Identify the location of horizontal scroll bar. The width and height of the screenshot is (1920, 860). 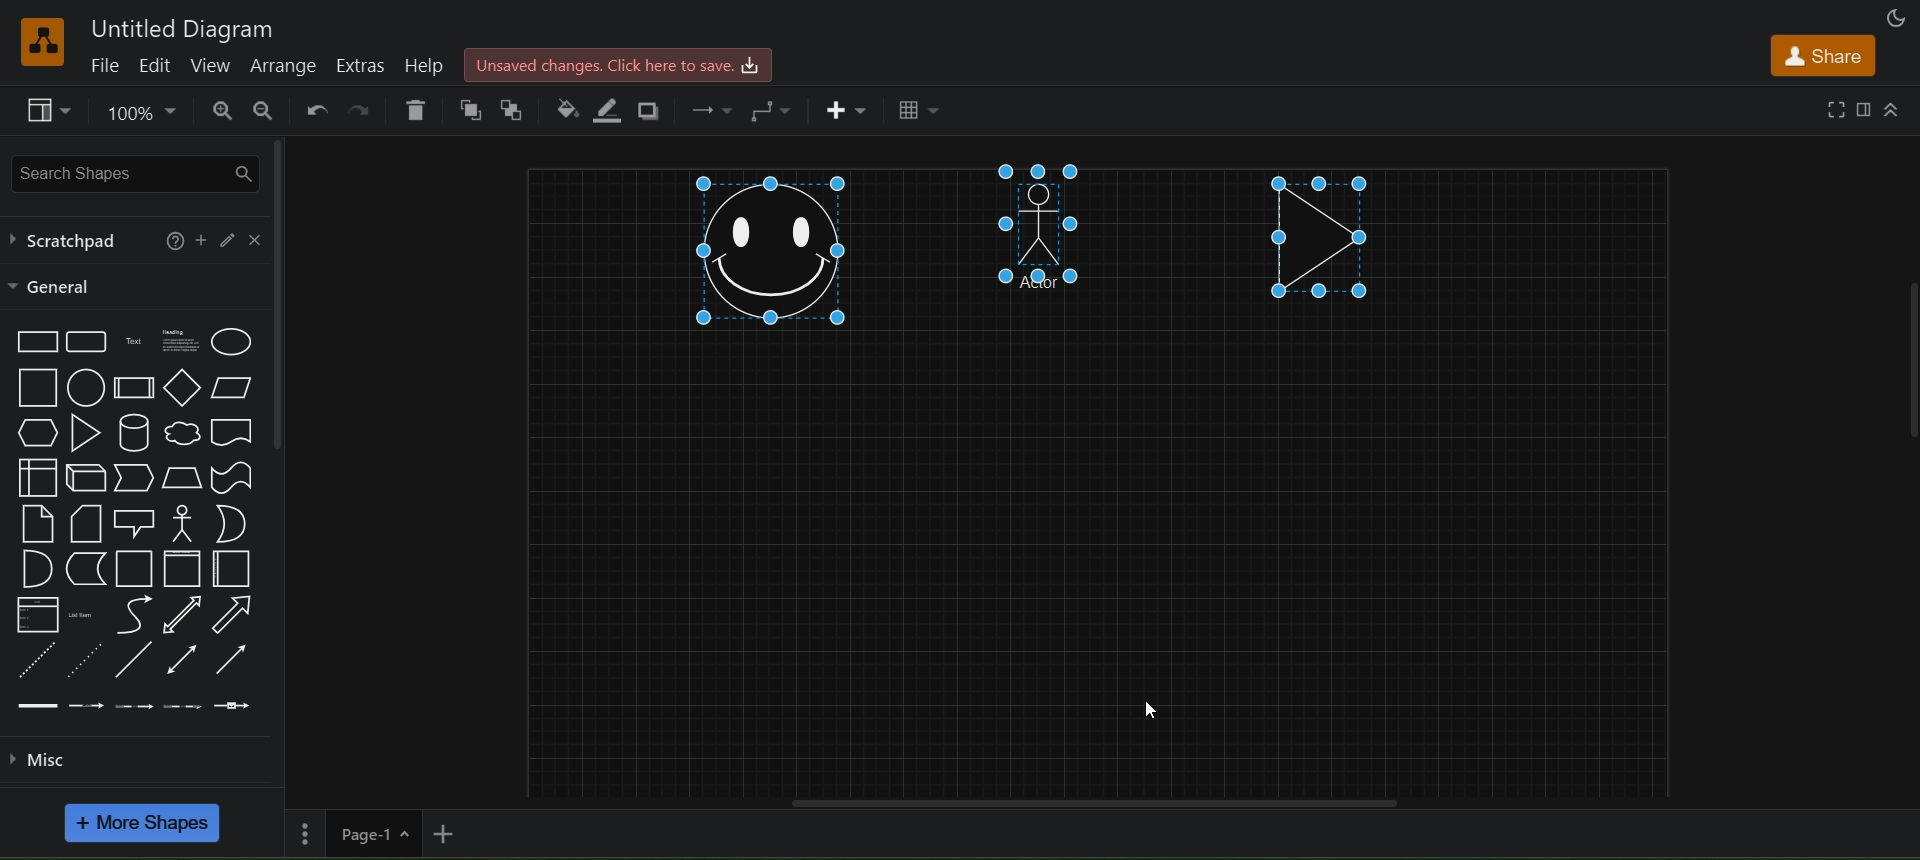
(1103, 801).